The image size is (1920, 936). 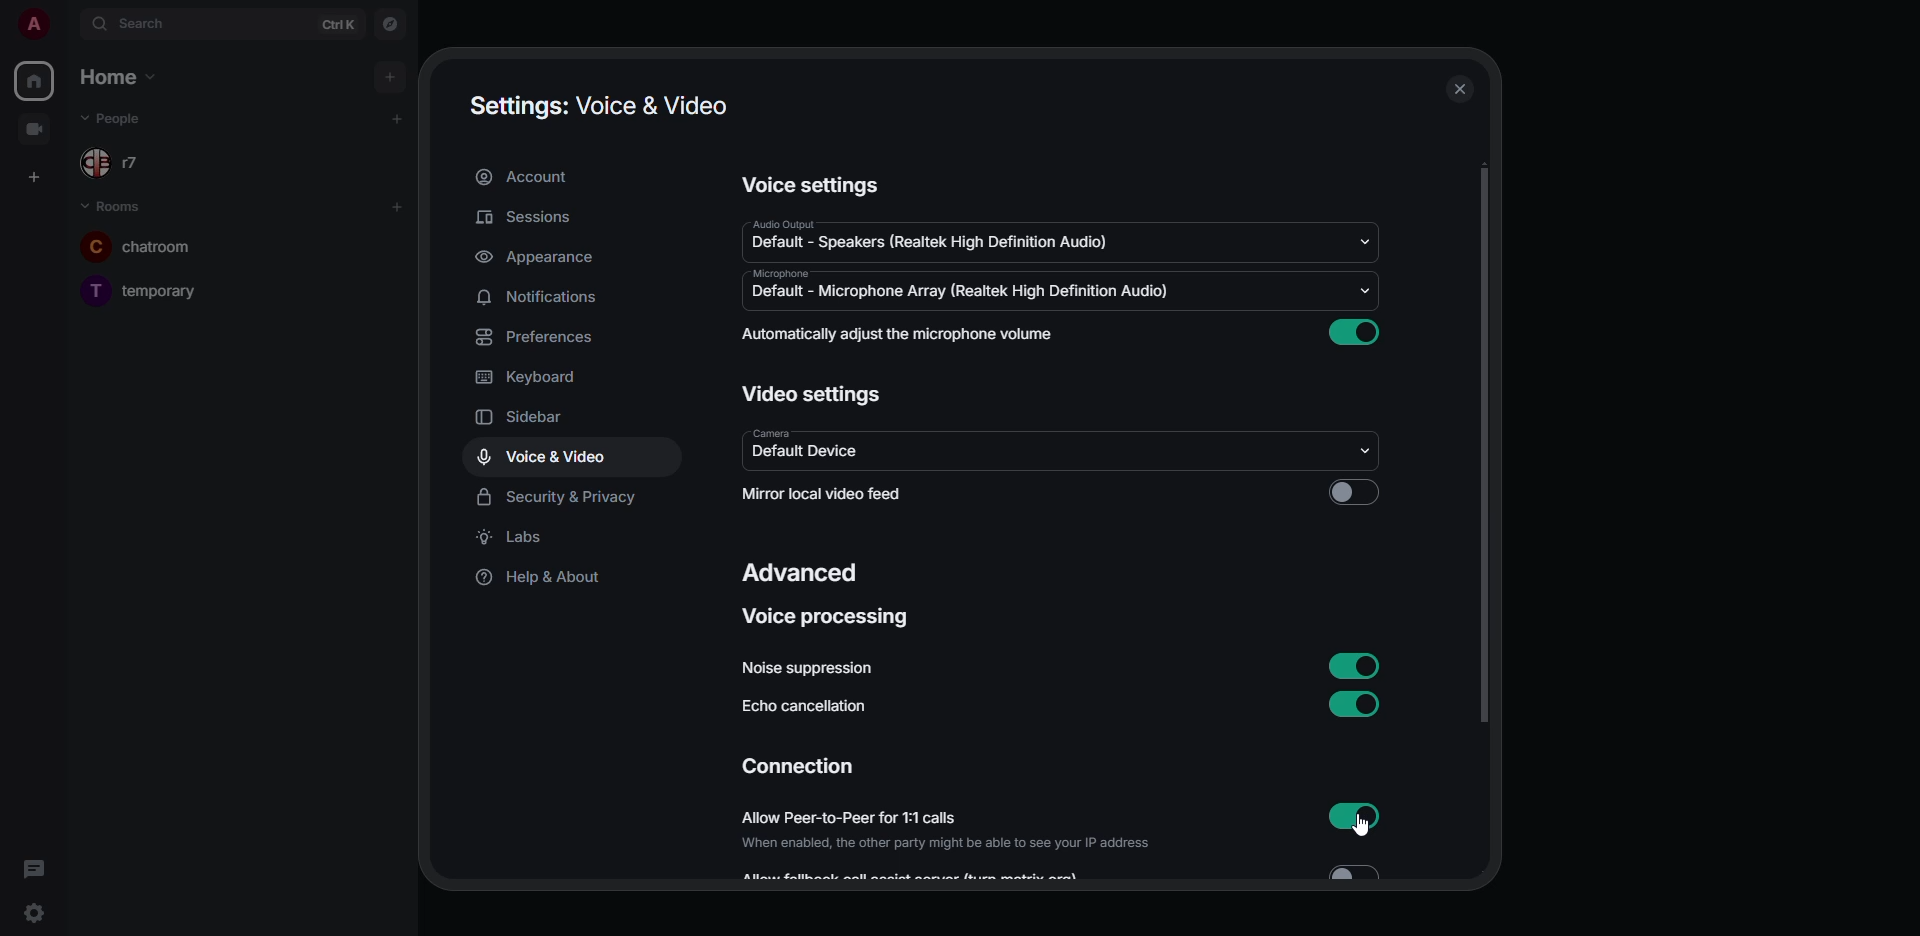 What do you see at coordinates (32, 913) in the screenshot?
I see `quick settings` at bounding box center [32, 913].